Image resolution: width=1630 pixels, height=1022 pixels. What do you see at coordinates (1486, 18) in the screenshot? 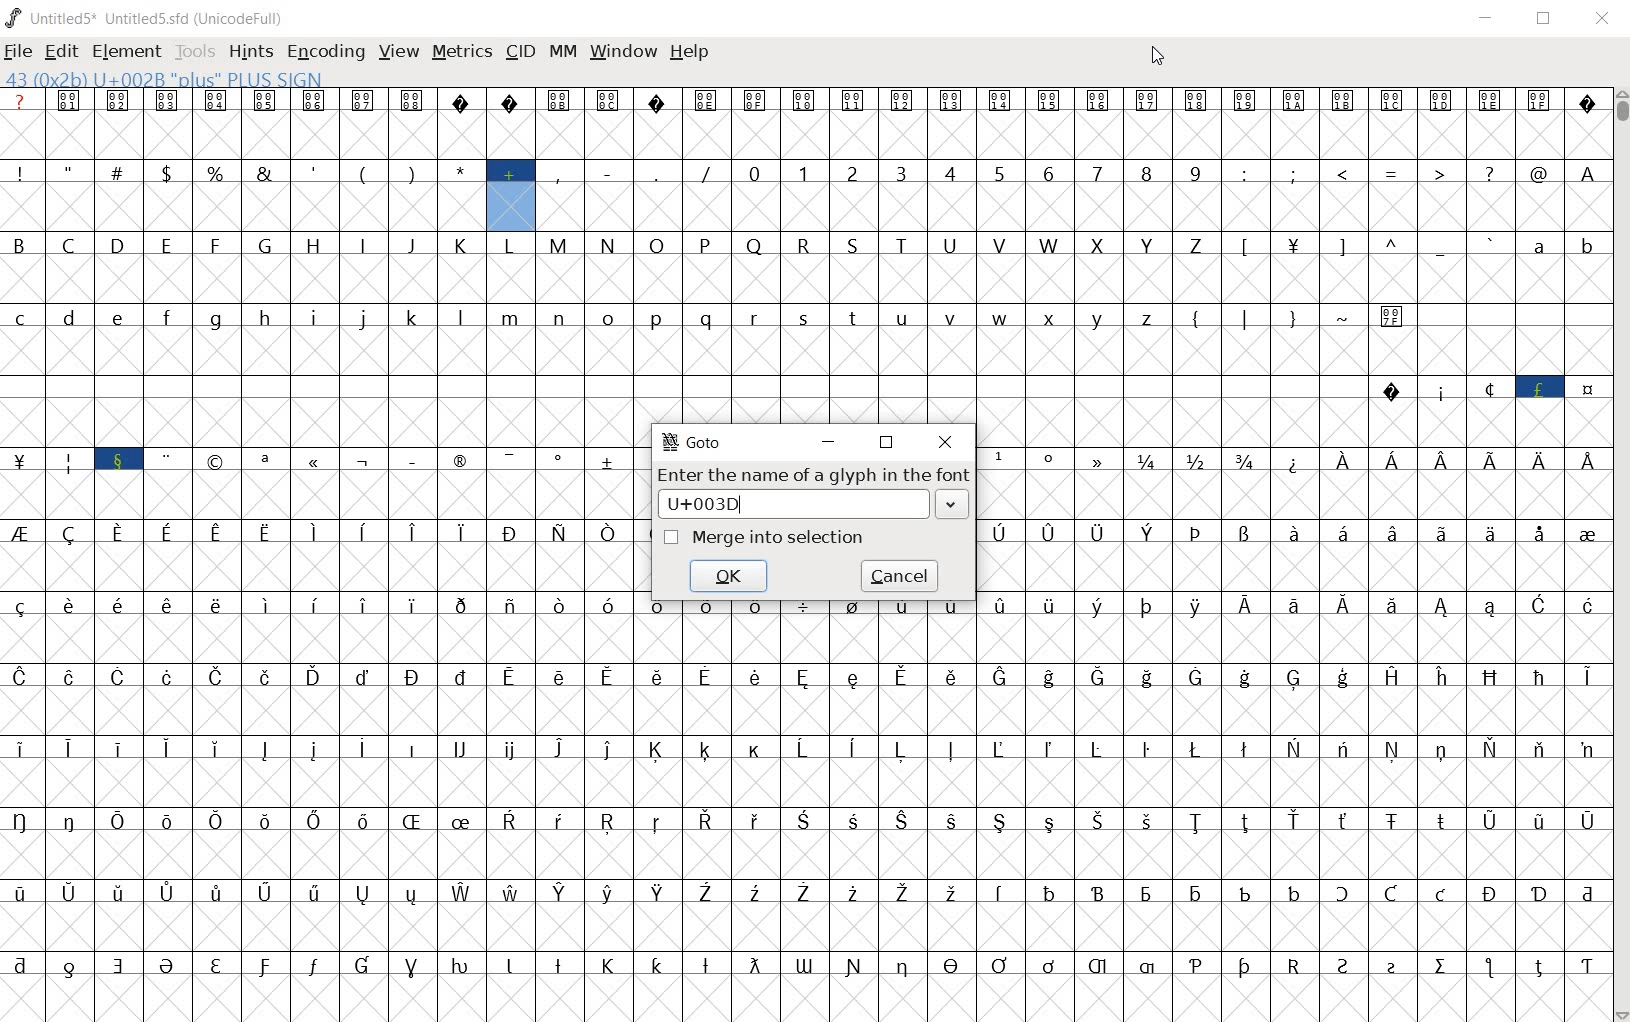
I see `minimize` at bounding box center [1486, 18].